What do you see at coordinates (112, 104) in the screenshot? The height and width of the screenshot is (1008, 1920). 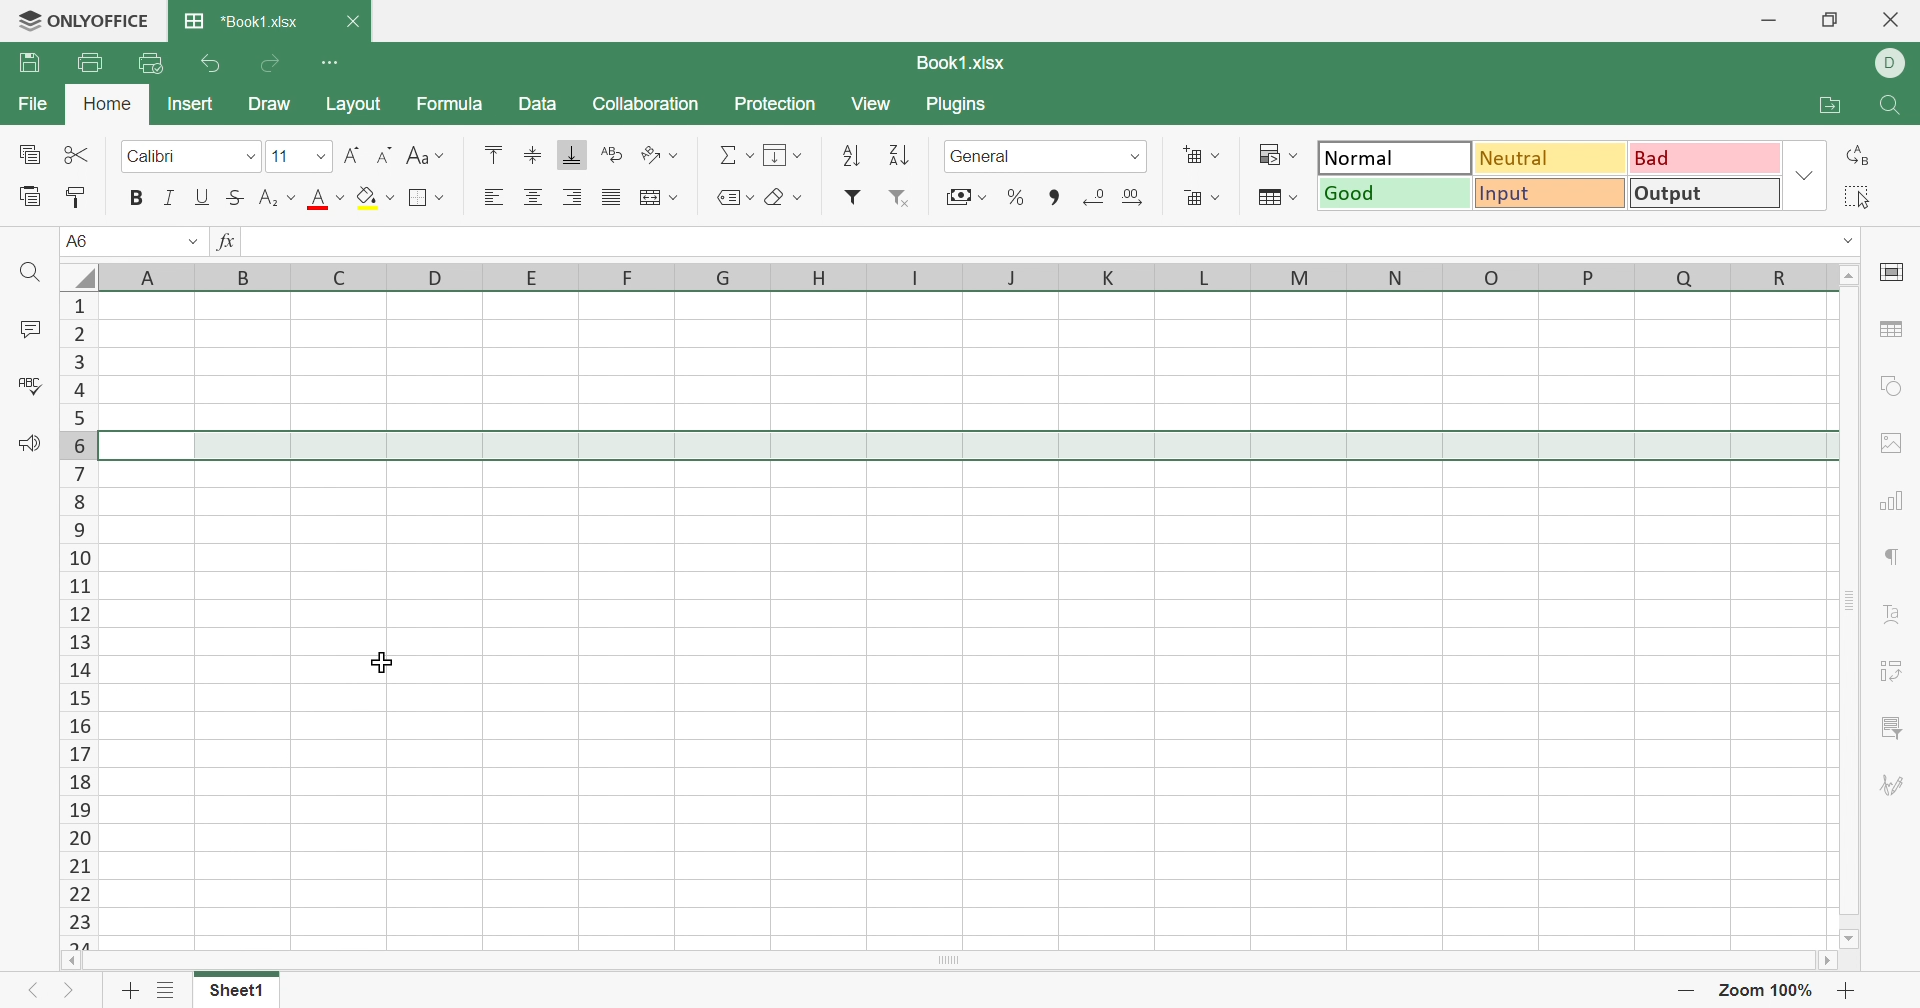 I see `Home` at bounding box center [112, 104].